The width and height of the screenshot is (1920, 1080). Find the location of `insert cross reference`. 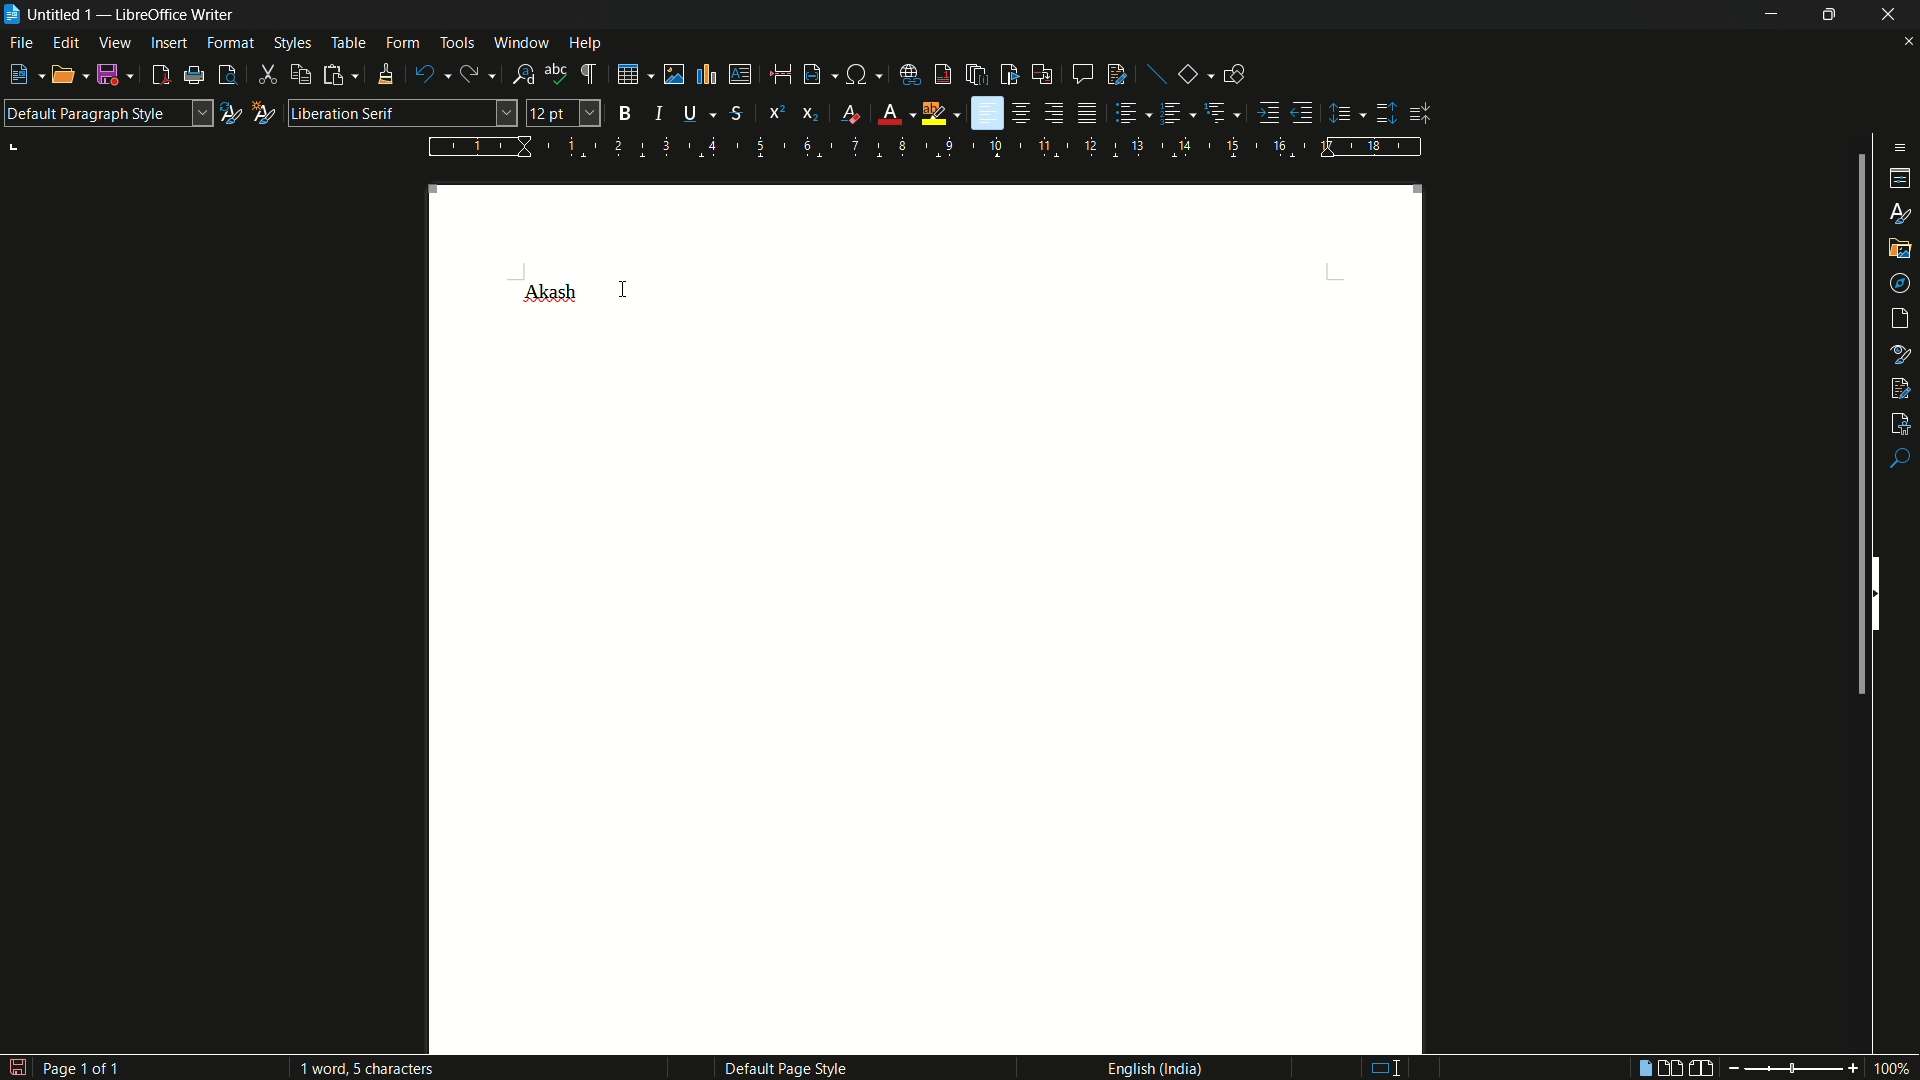

insert cross reference is located at coordinates (1041, 75).